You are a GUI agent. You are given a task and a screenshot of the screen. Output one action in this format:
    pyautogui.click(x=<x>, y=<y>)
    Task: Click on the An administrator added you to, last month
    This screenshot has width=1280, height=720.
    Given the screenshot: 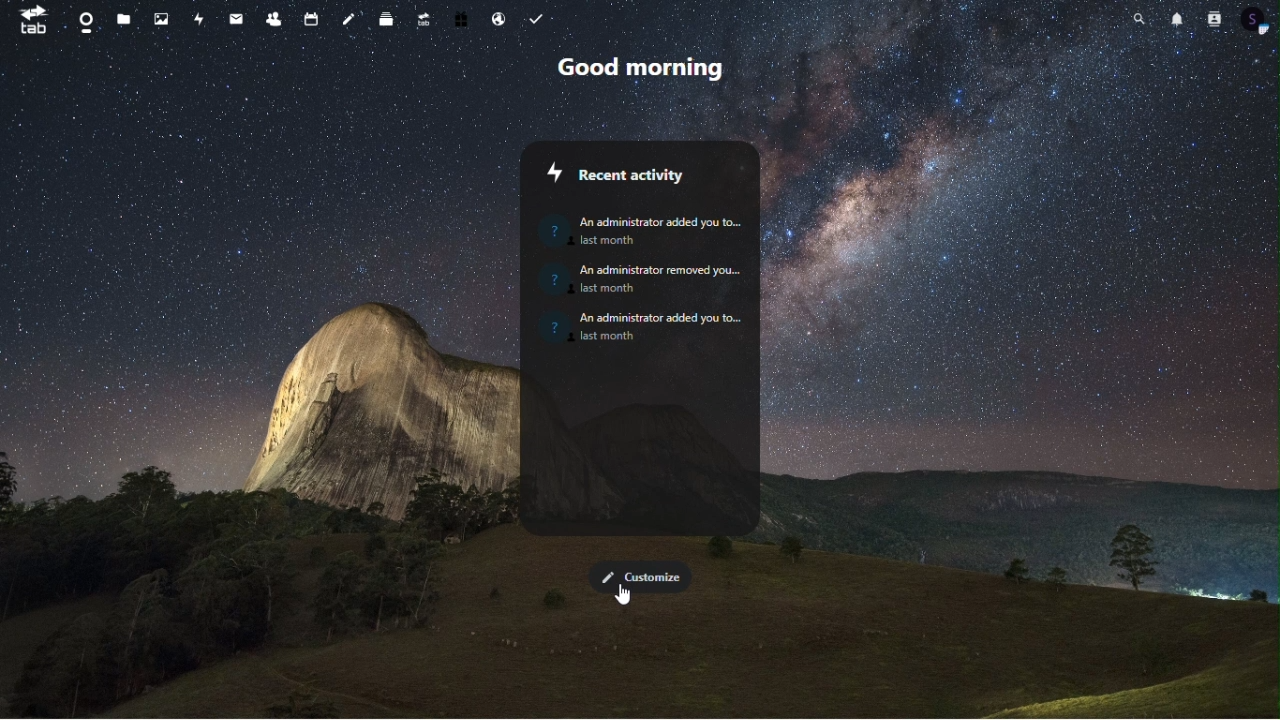 What is the action you would take?
    pyautogui.click(x=649, y=328)
    